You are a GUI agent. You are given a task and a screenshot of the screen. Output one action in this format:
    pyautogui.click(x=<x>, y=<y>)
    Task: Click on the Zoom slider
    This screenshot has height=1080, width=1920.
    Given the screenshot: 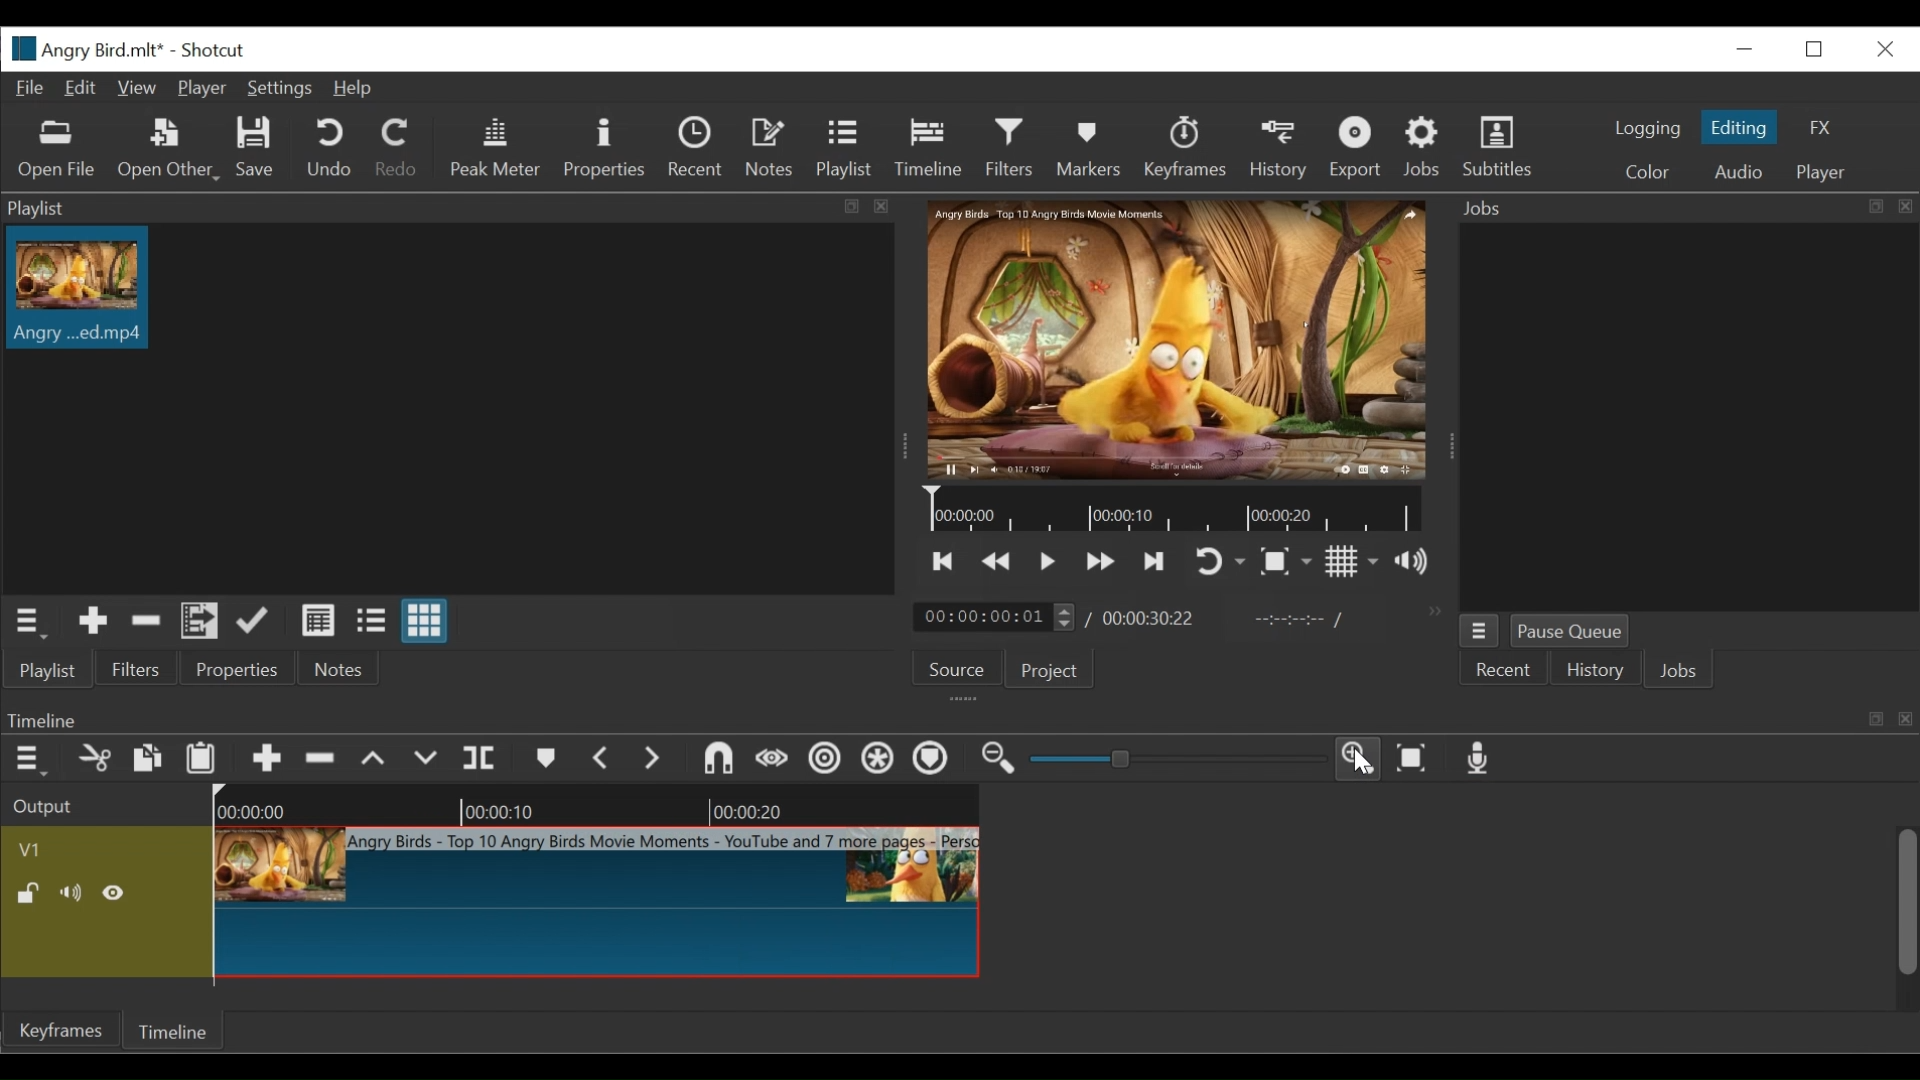 What is the action you would take?
    pyautogui.click(x=1172, y=761)
    